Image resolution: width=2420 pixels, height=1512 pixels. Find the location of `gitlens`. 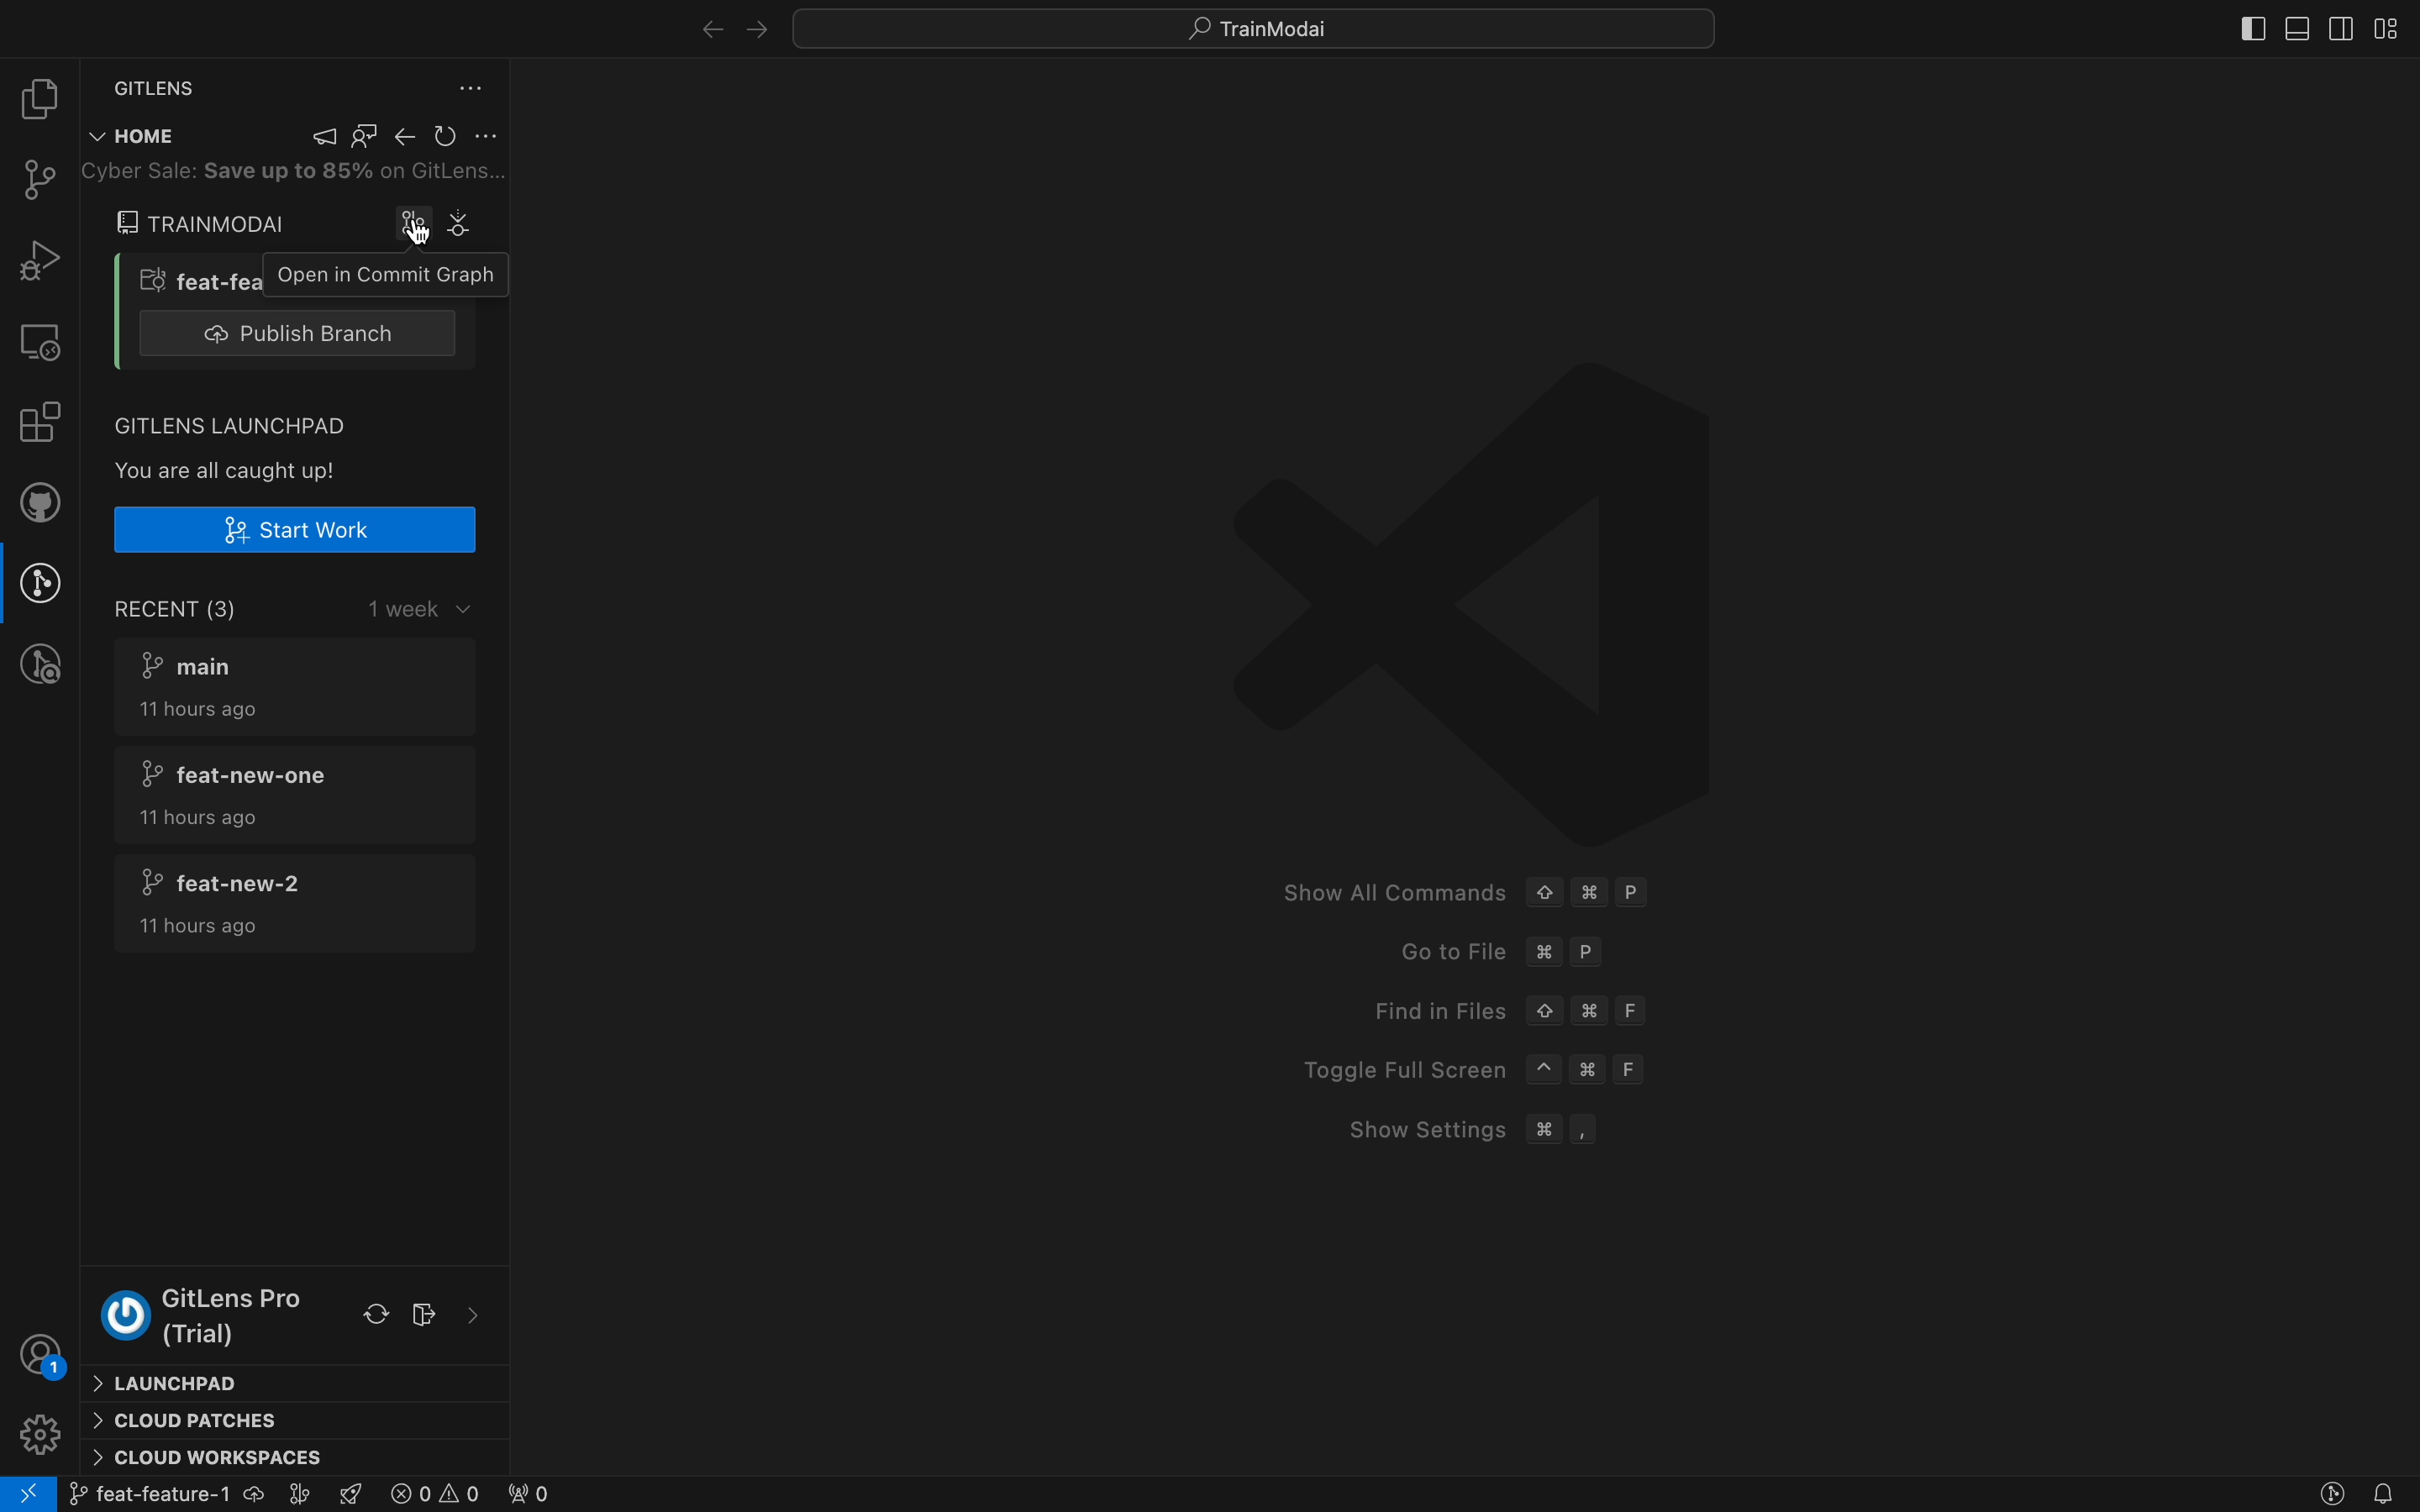

gitlens is located at coordinates (46, 584).